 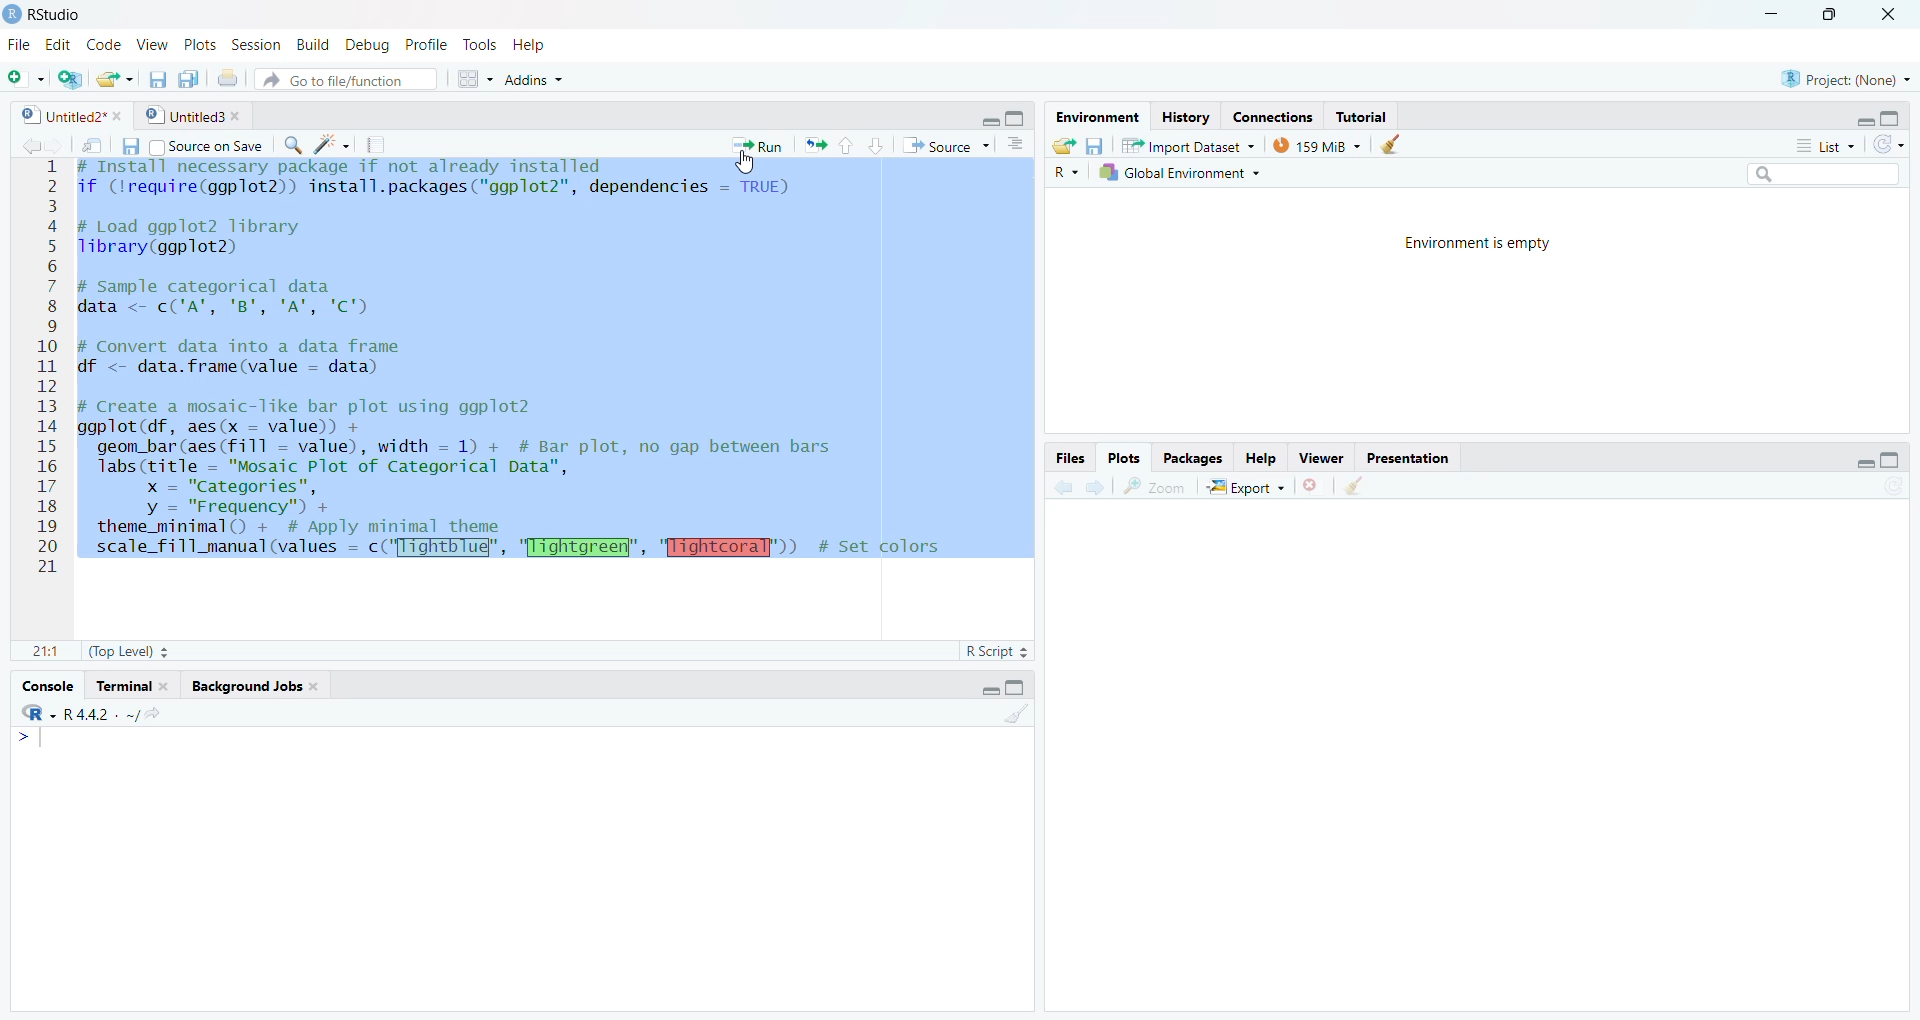 I want to click on Row Number, so click(x=45, y=369).